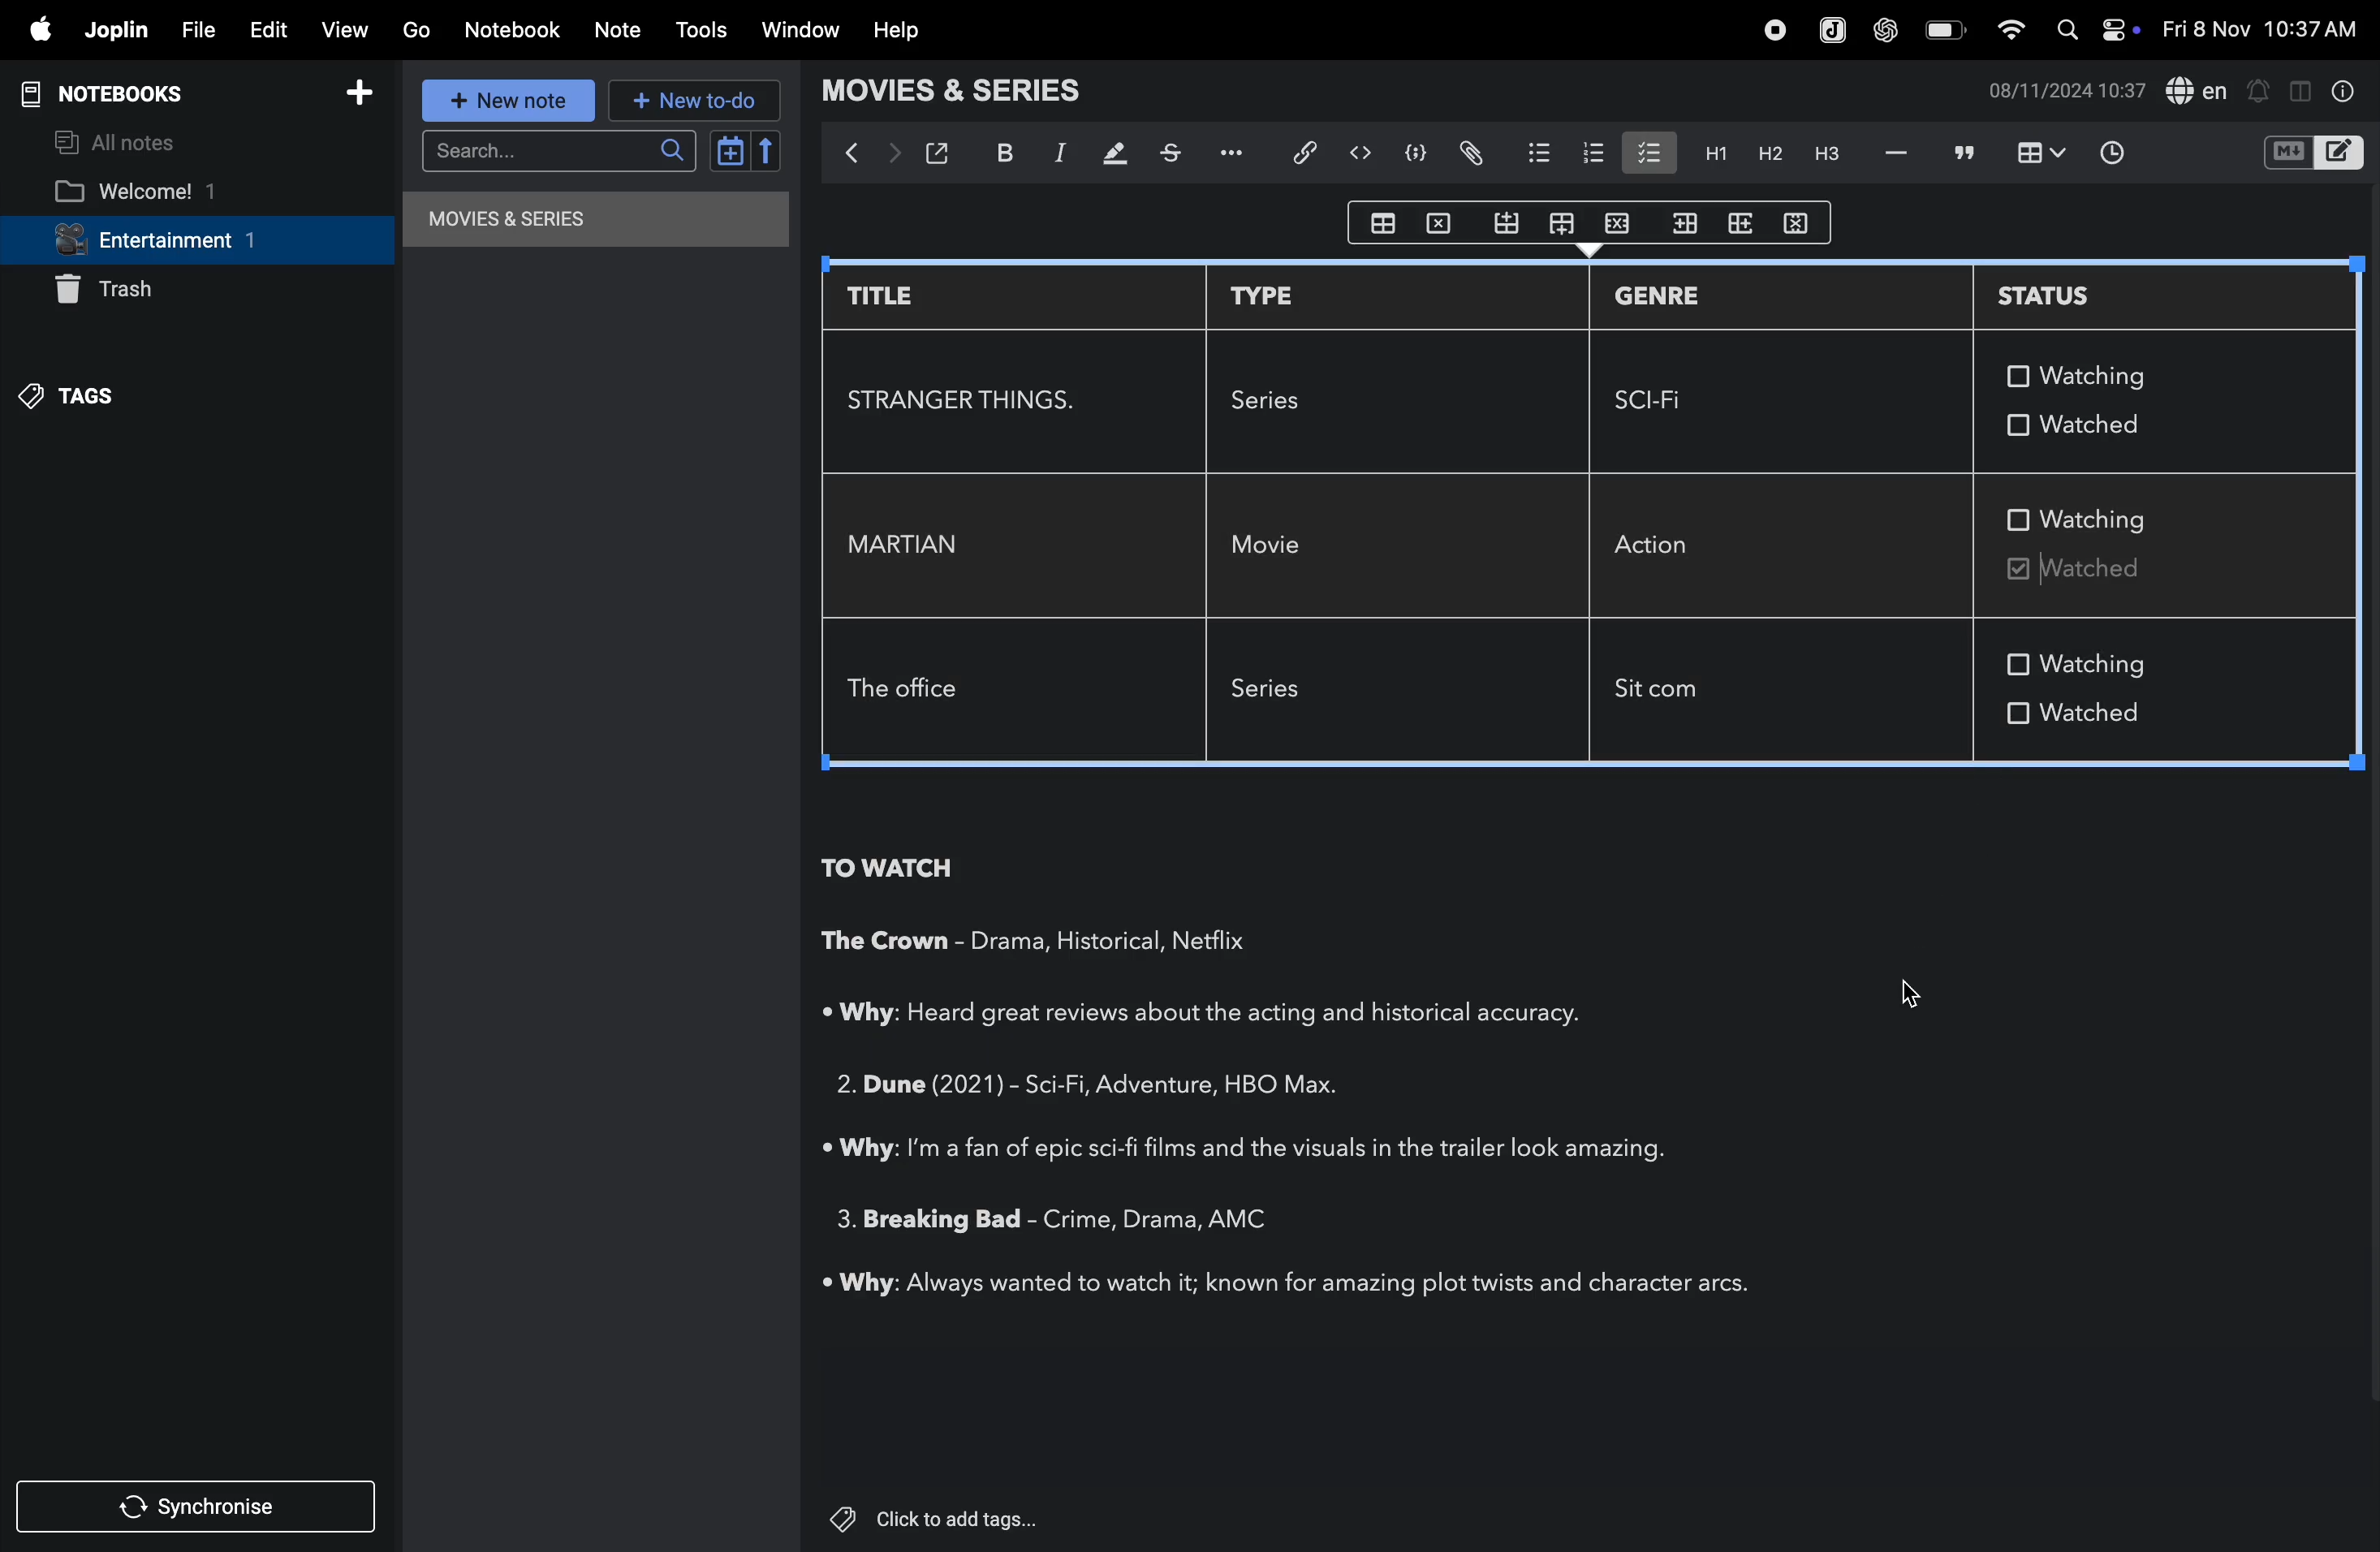 Image resolution: width=2380 pixels, height=1552 pixels. I want to click on insert link, so click(1307, 153).